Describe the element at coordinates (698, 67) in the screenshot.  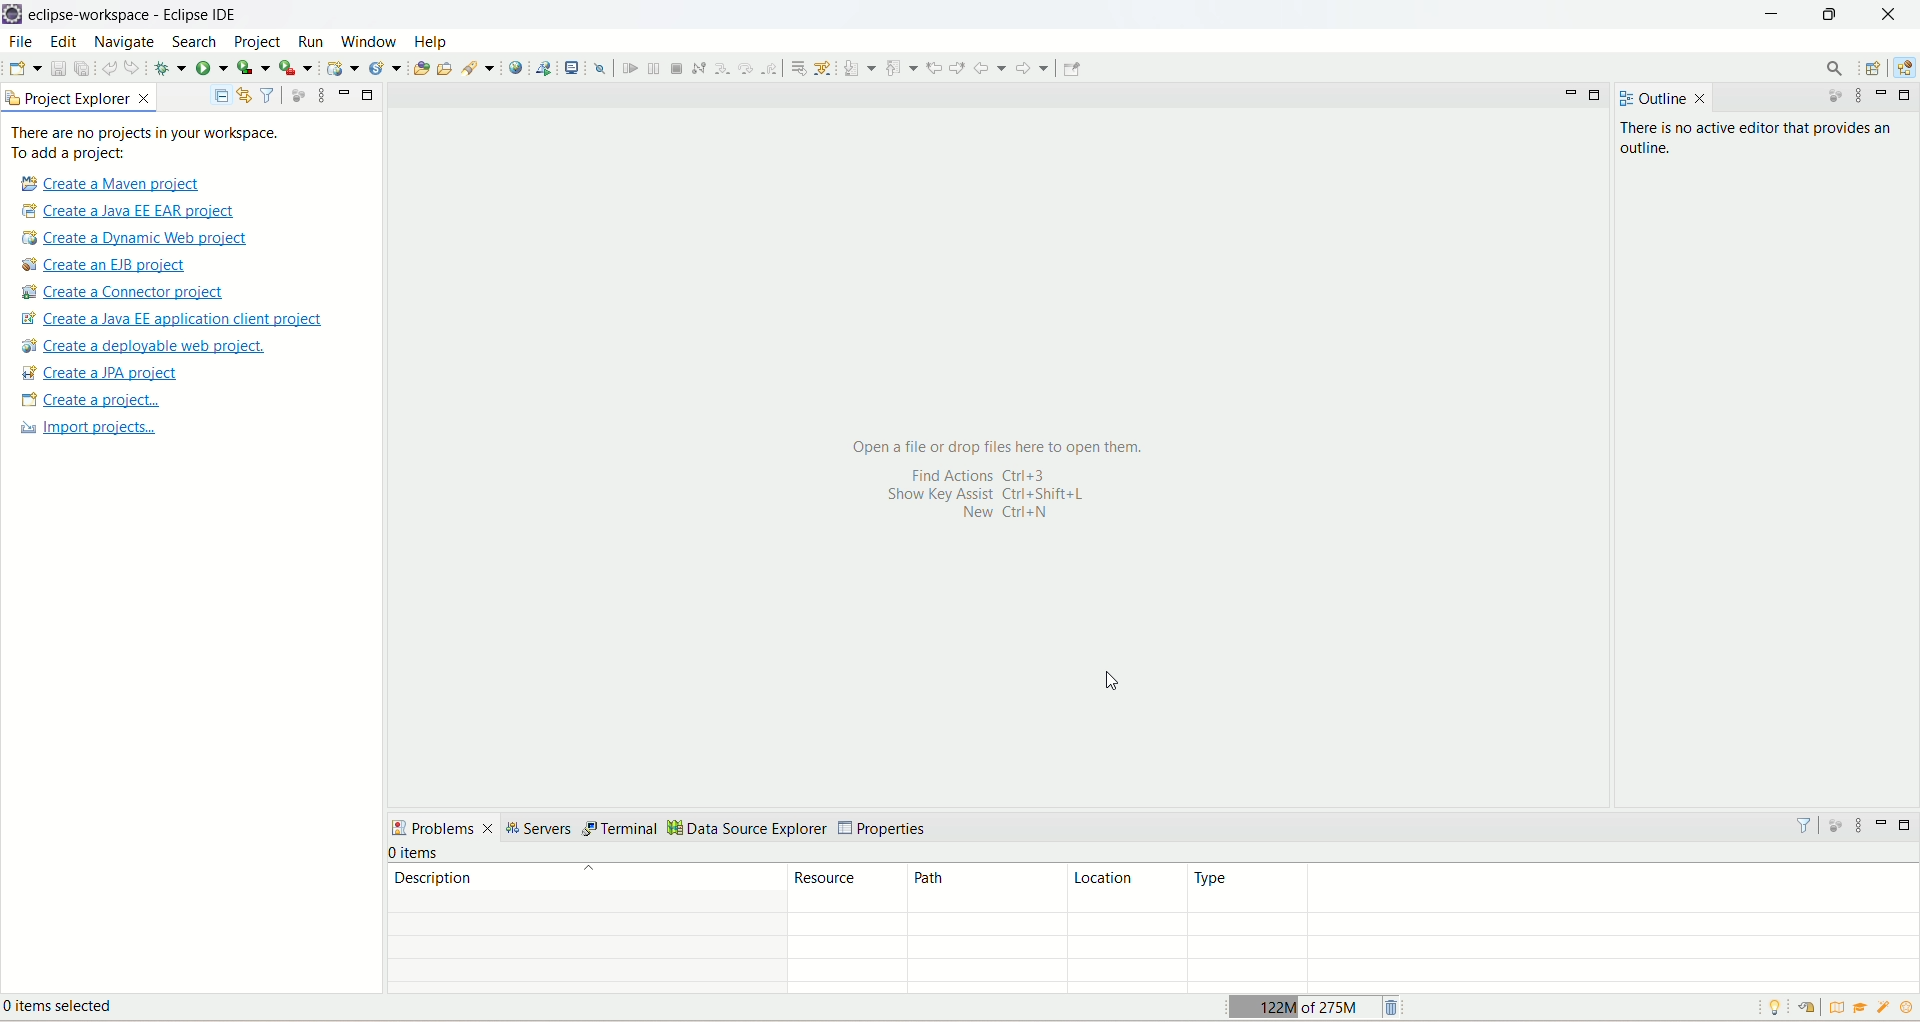
I see `disconnect` at that location.